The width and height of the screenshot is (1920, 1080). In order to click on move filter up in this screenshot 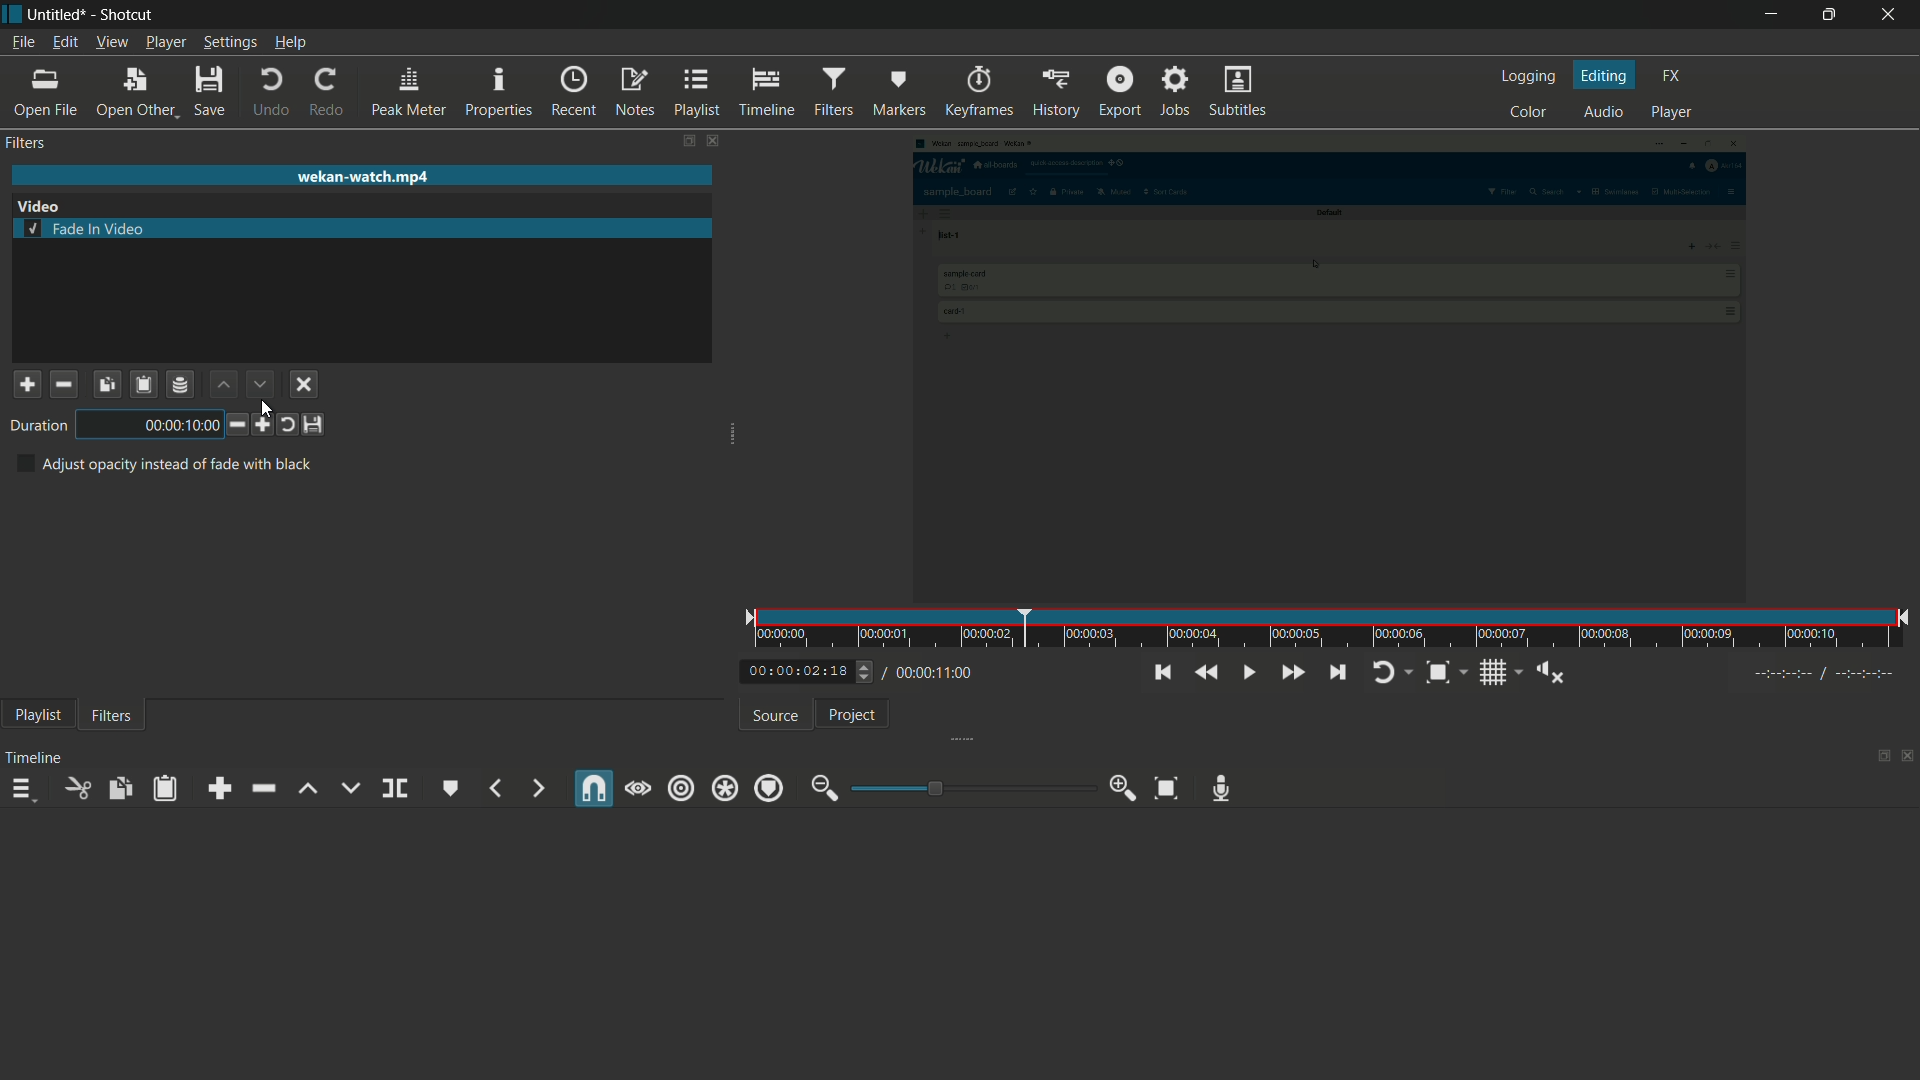, I will do `click(221, 383)`.